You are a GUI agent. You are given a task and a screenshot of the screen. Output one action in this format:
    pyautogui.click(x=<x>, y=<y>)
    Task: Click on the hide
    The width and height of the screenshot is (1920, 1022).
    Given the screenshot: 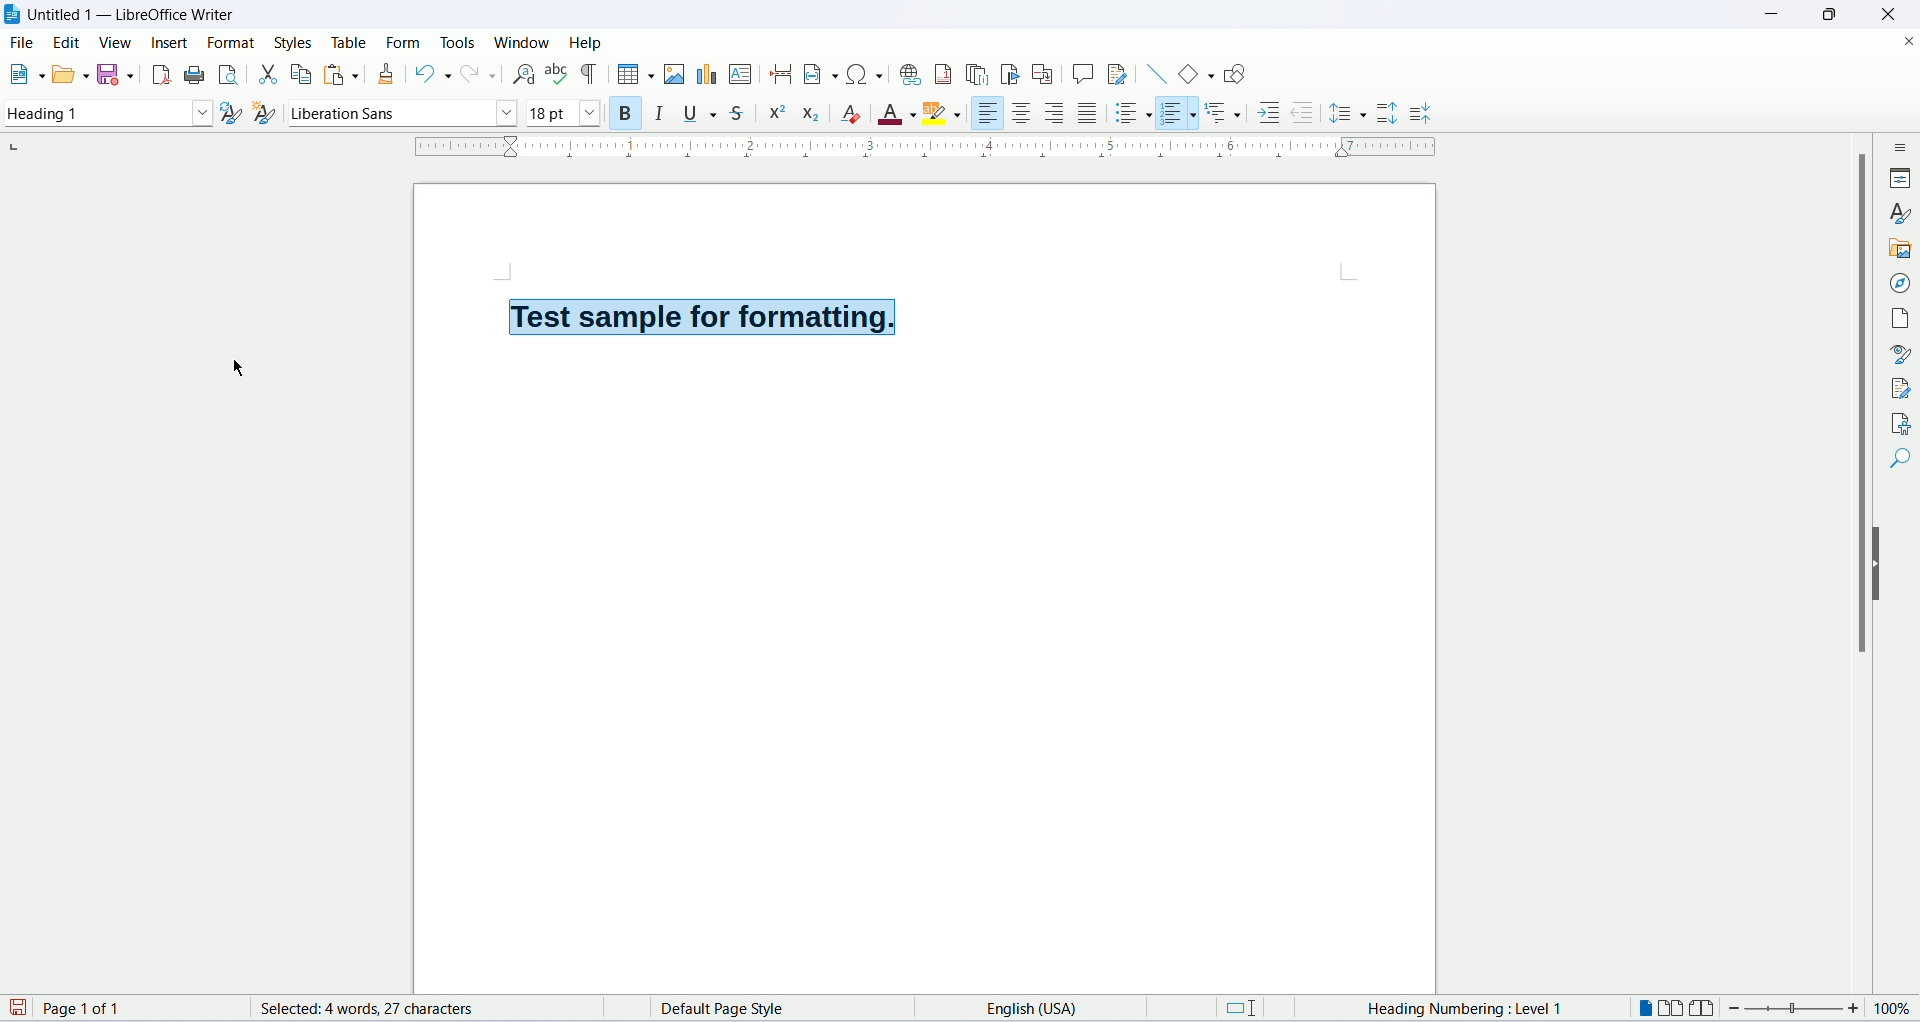 What is the action you would take?
    pyautogui.click(x=1880, y=566)
    